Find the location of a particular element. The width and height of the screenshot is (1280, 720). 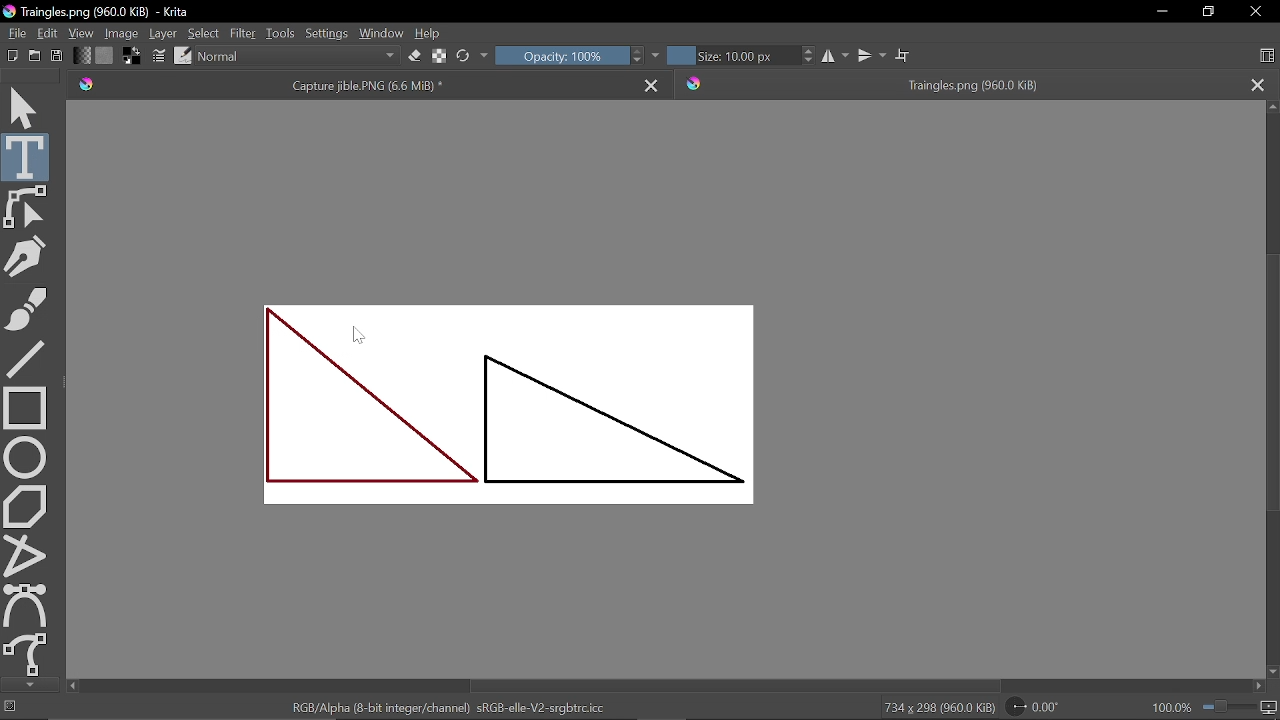

Minimize is located at coordinates (1160, 12).